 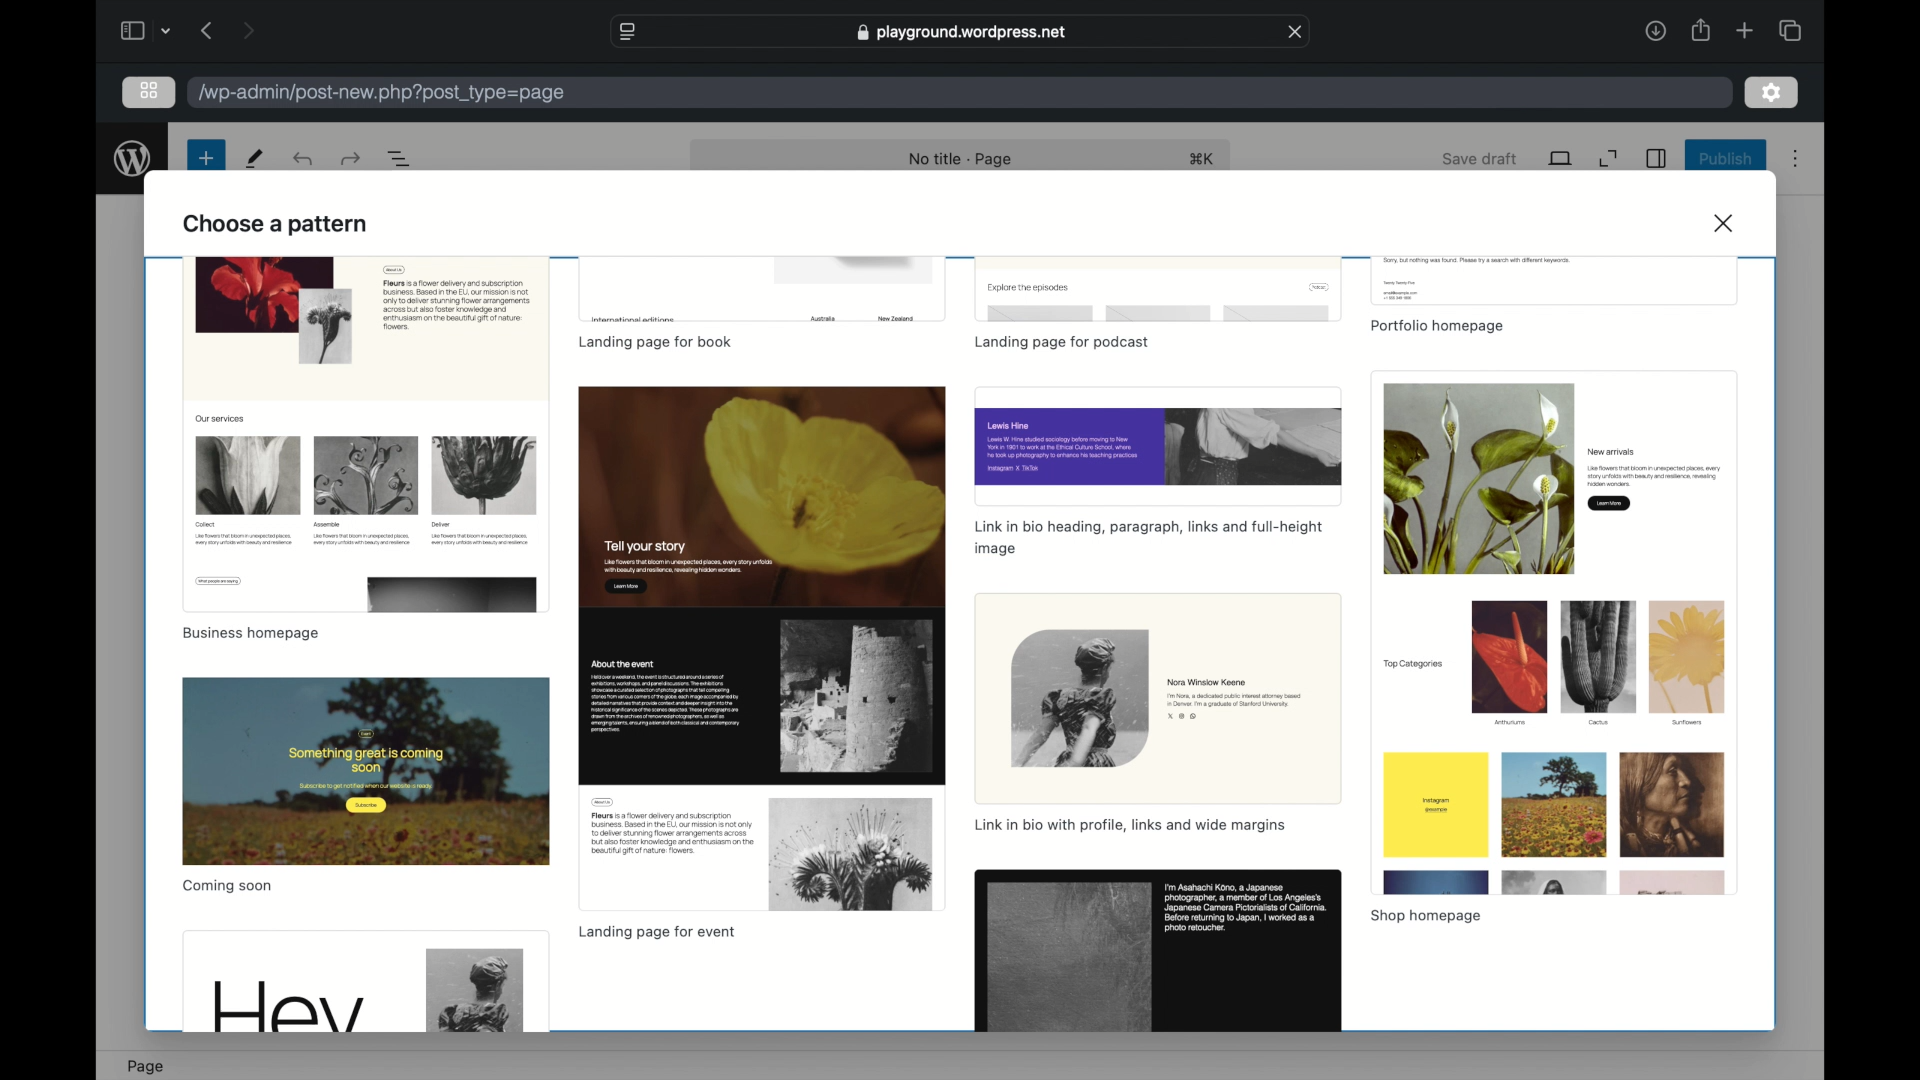 What do you see at coordinates (962, 160) in the screenshot?
I see `nob title - page` at bounding box center [962, 160].